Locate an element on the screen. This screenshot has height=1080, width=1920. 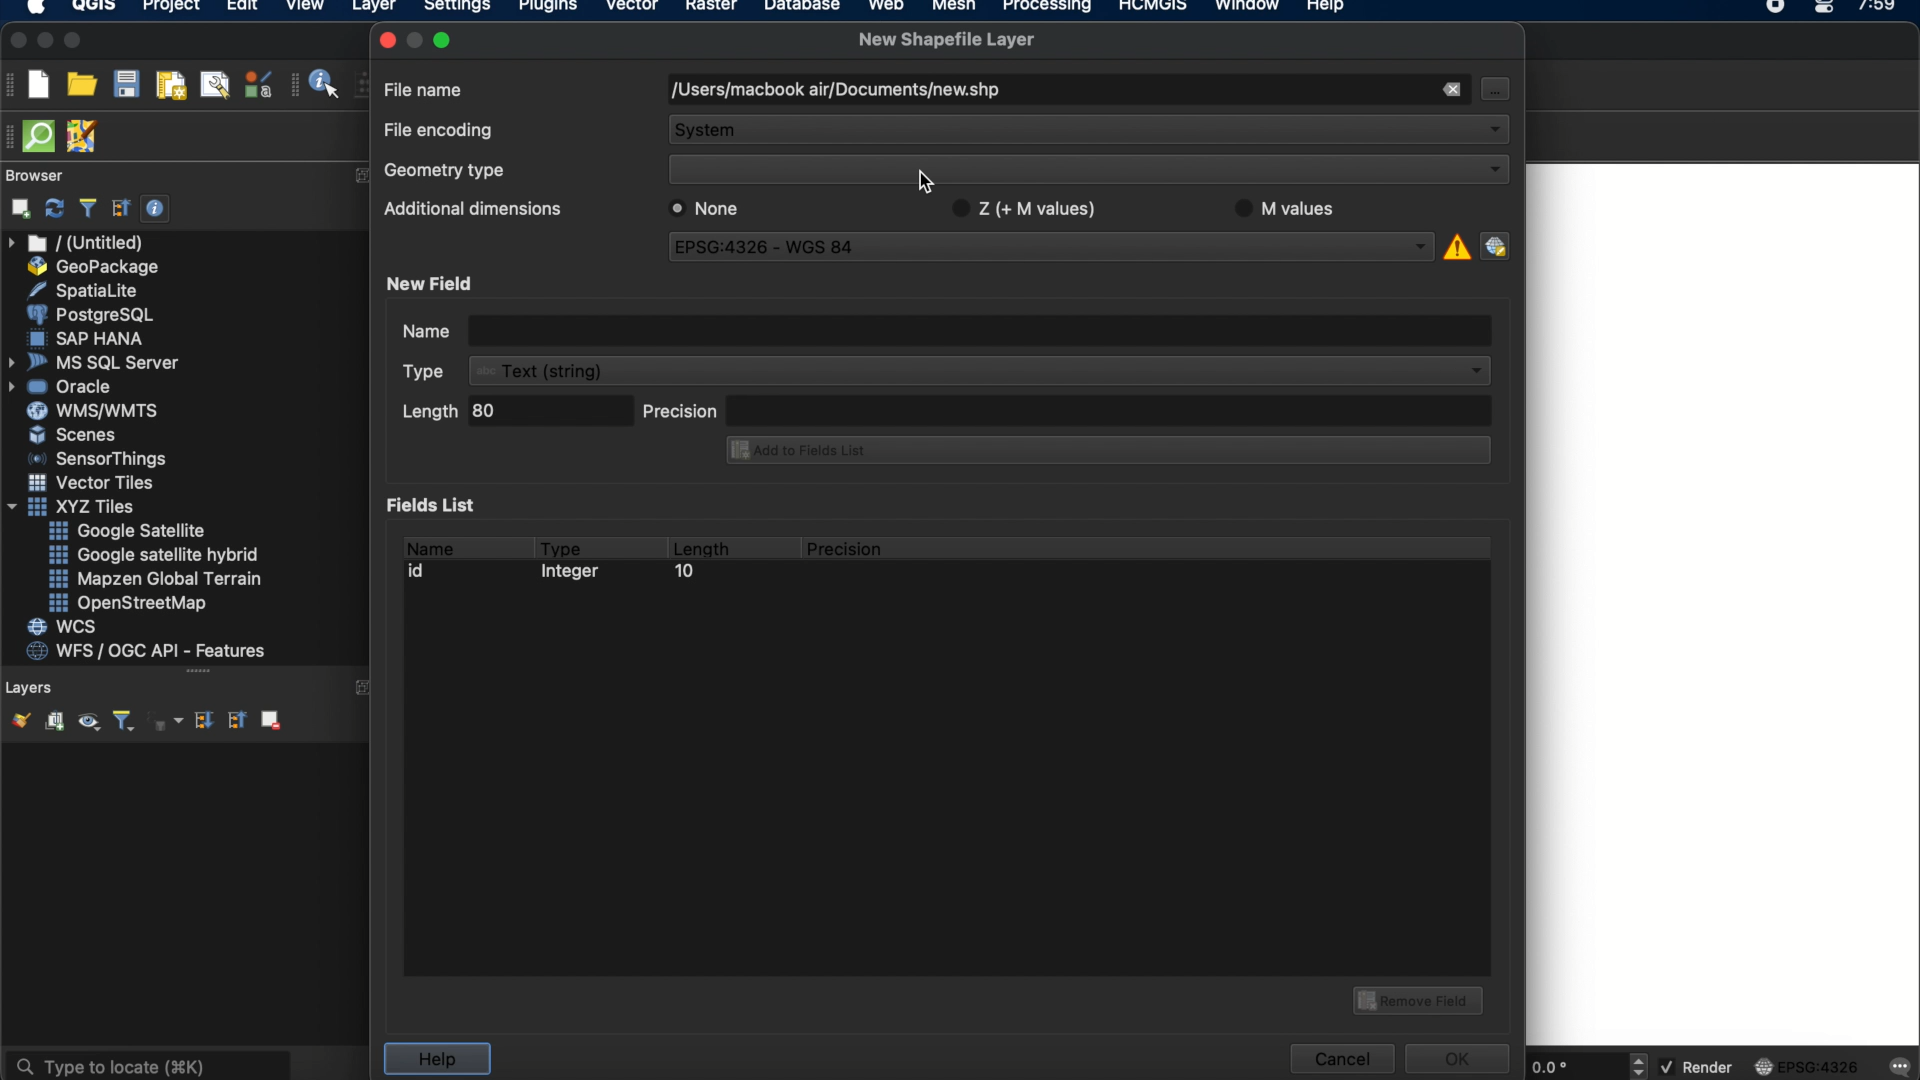
workspace is located at coordinates (1720, 606).